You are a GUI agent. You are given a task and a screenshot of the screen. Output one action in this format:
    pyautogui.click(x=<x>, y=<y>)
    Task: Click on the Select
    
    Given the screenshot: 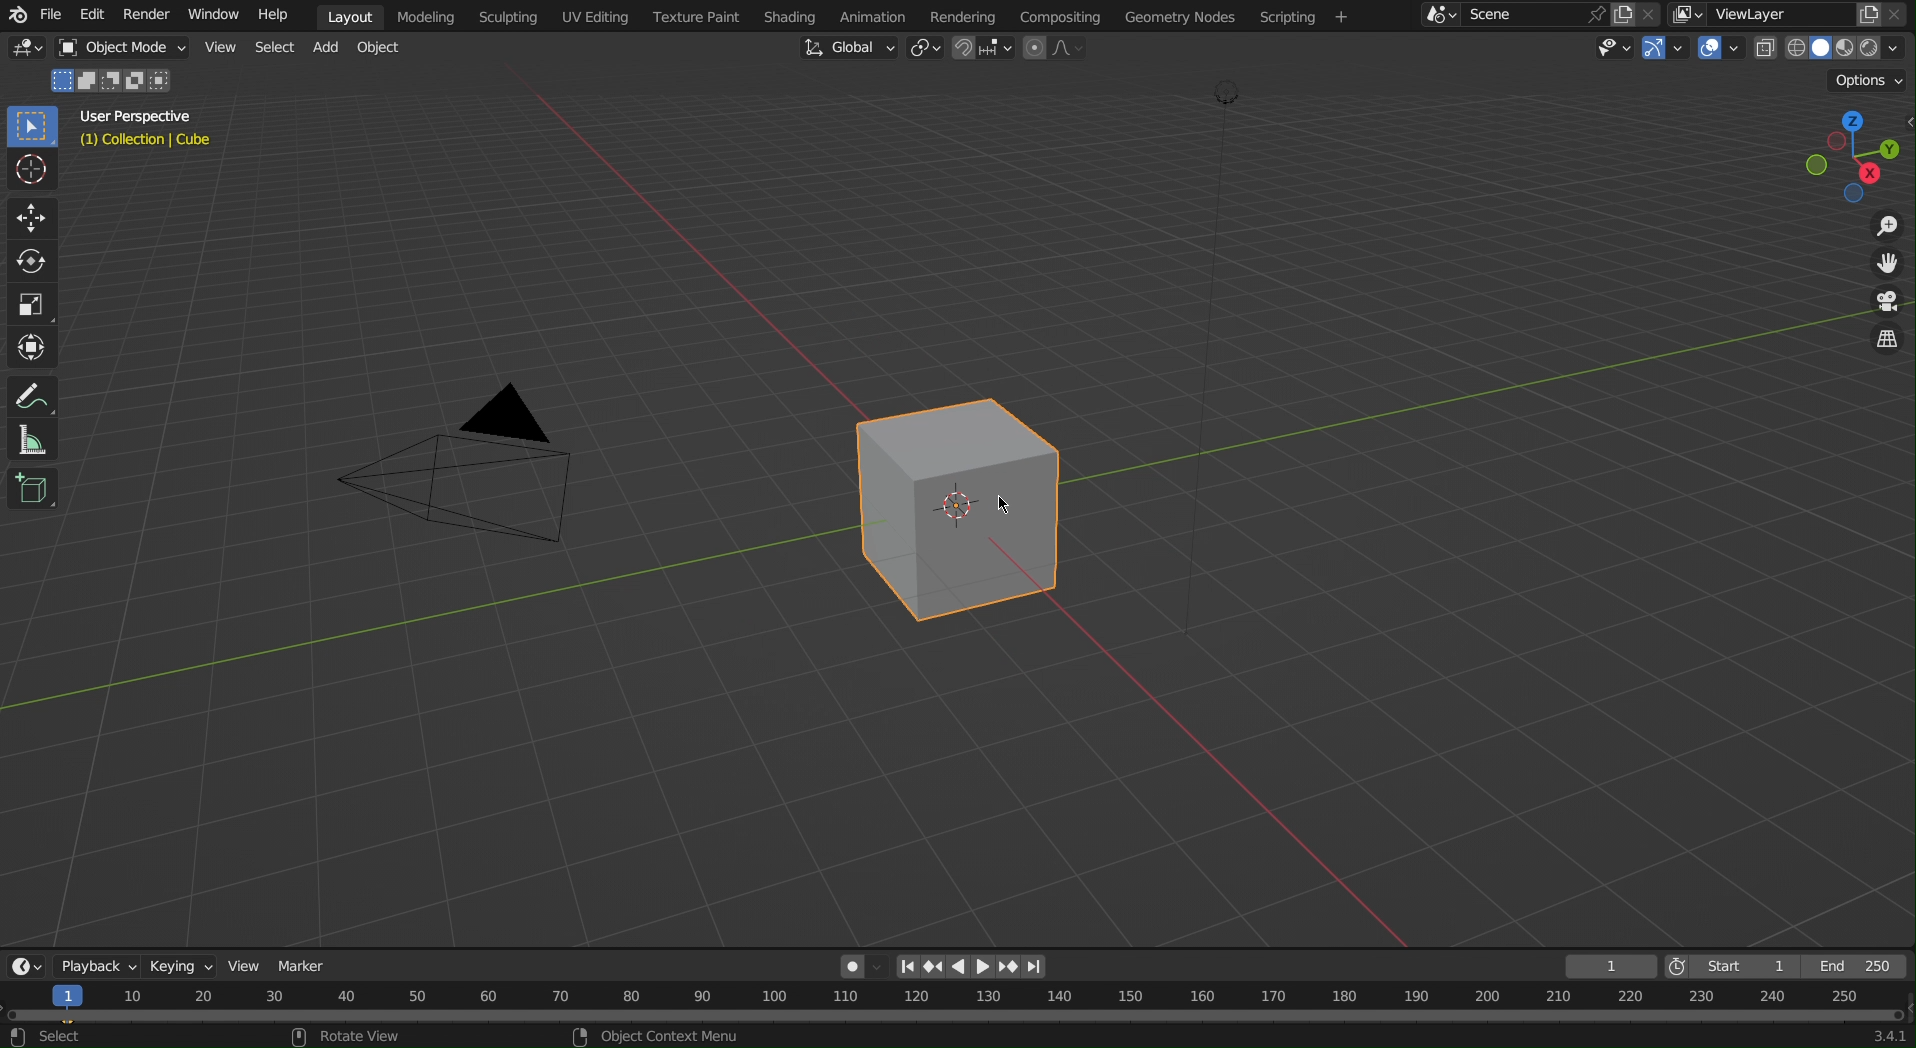 What is the action you would take?
    pyautogui.click(x=274, y=47)
    